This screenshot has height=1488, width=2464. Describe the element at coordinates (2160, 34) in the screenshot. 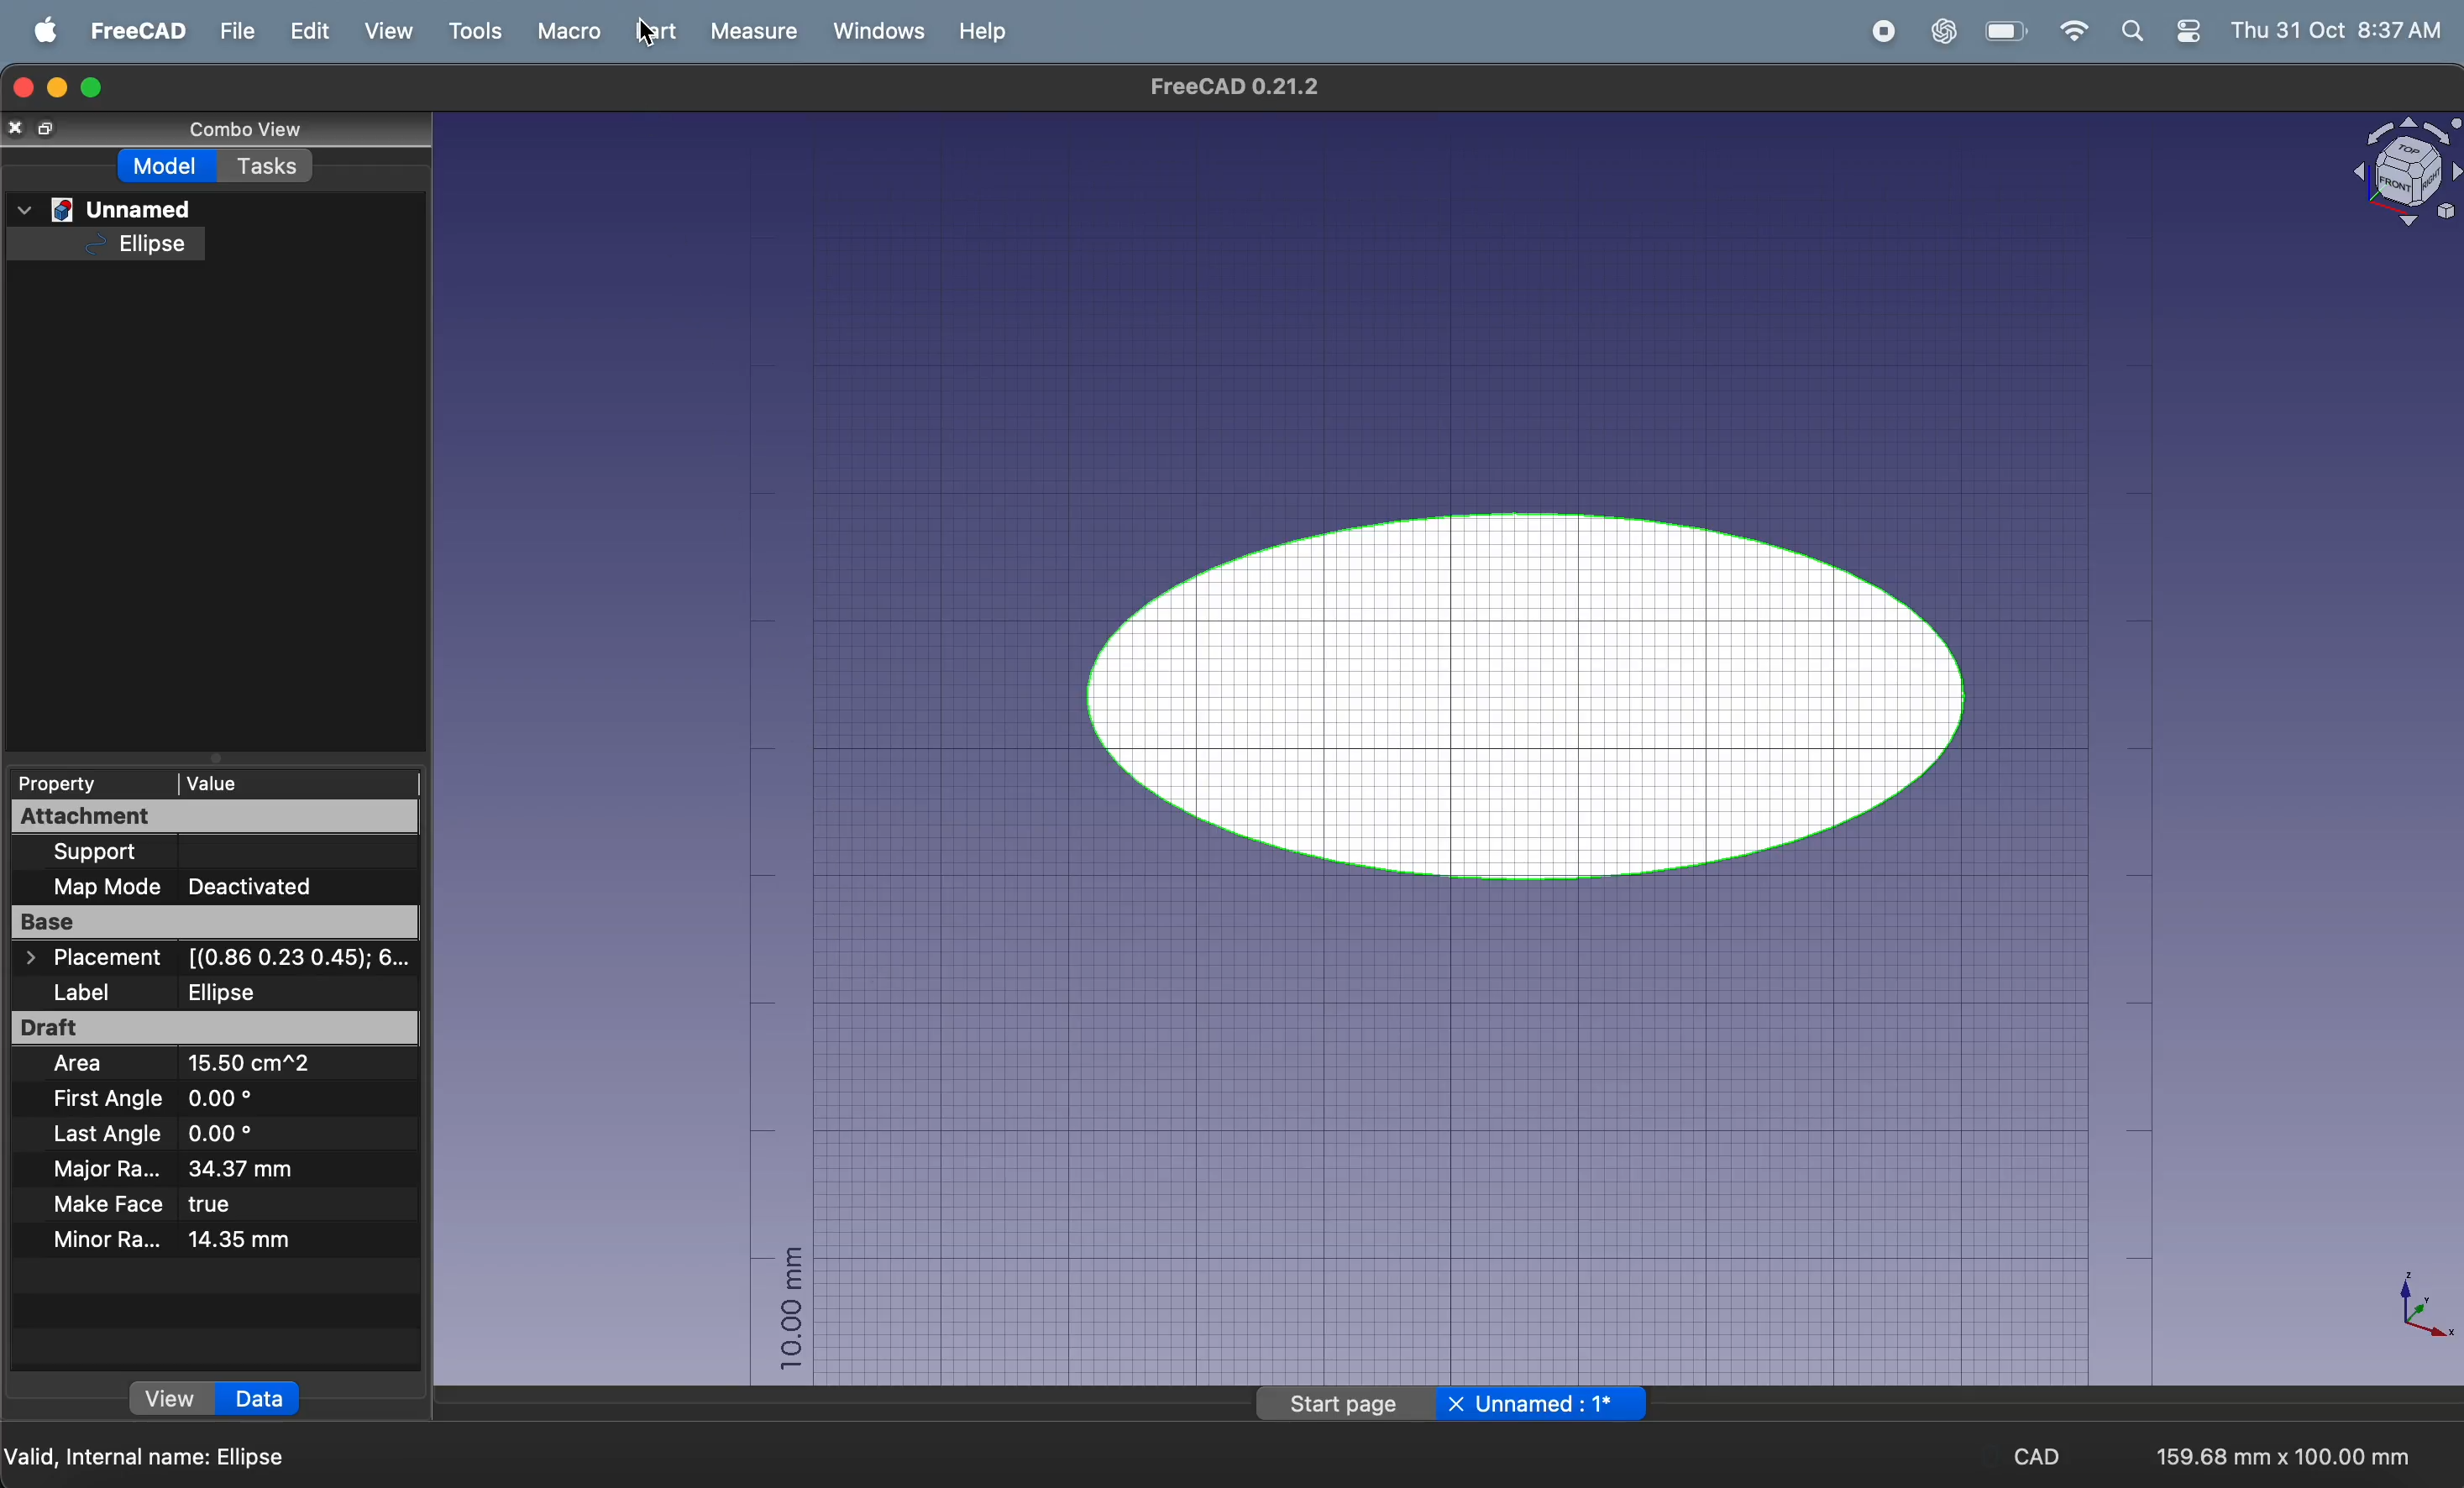

I see `apple widgets` at that location.